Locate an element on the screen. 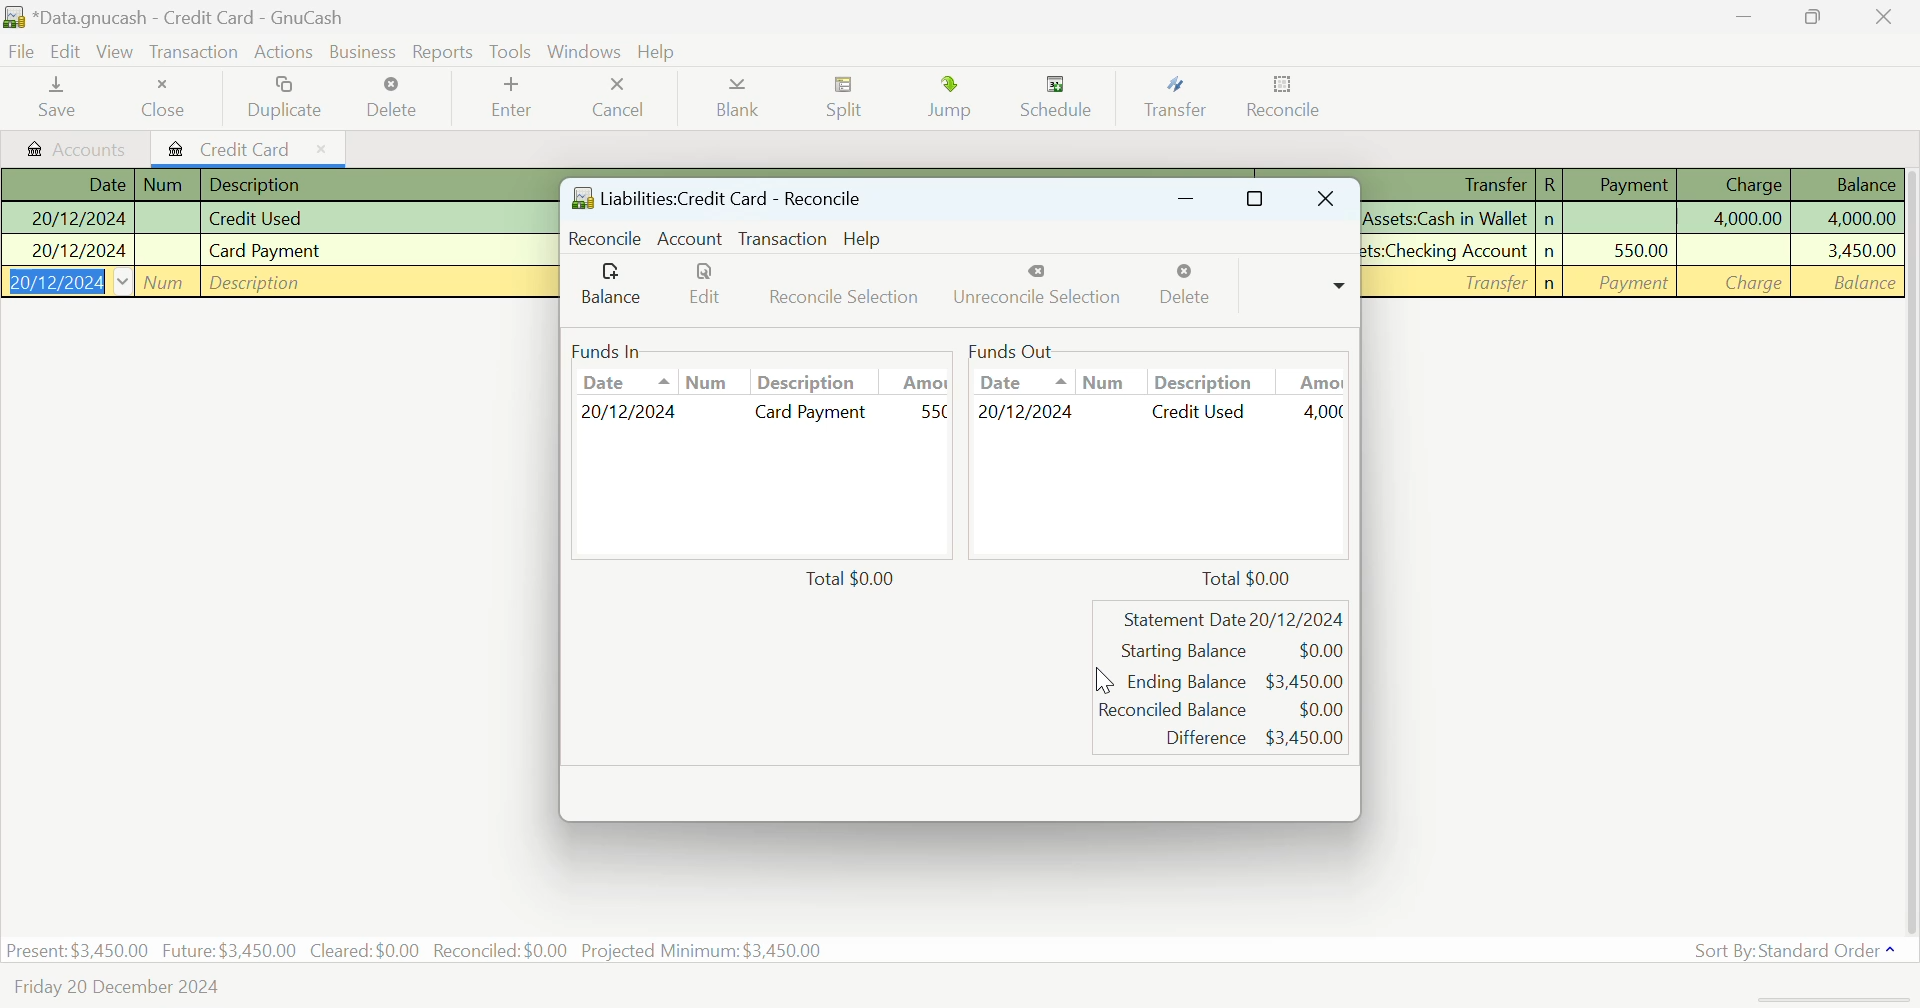 The image size is (1920, 1008). Funds In Selection is located at coordinates (756, 368).